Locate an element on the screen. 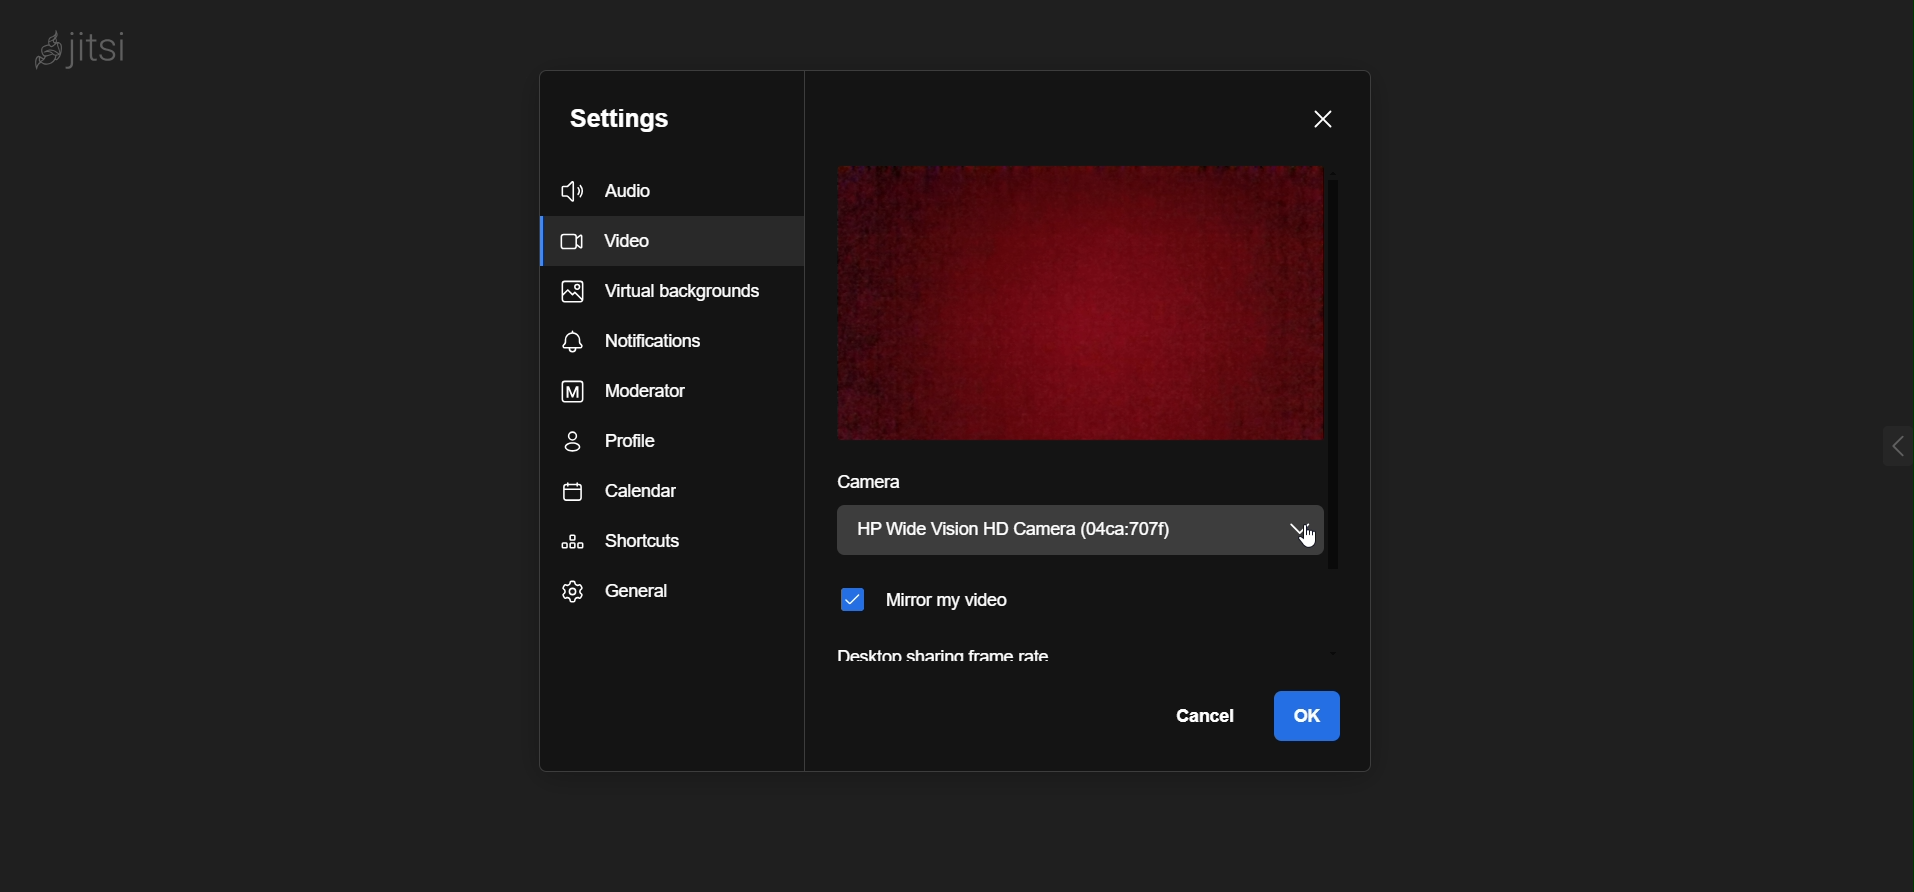 This screenshot has height=892, width=1914. settings is located at coordinates (612, 121).